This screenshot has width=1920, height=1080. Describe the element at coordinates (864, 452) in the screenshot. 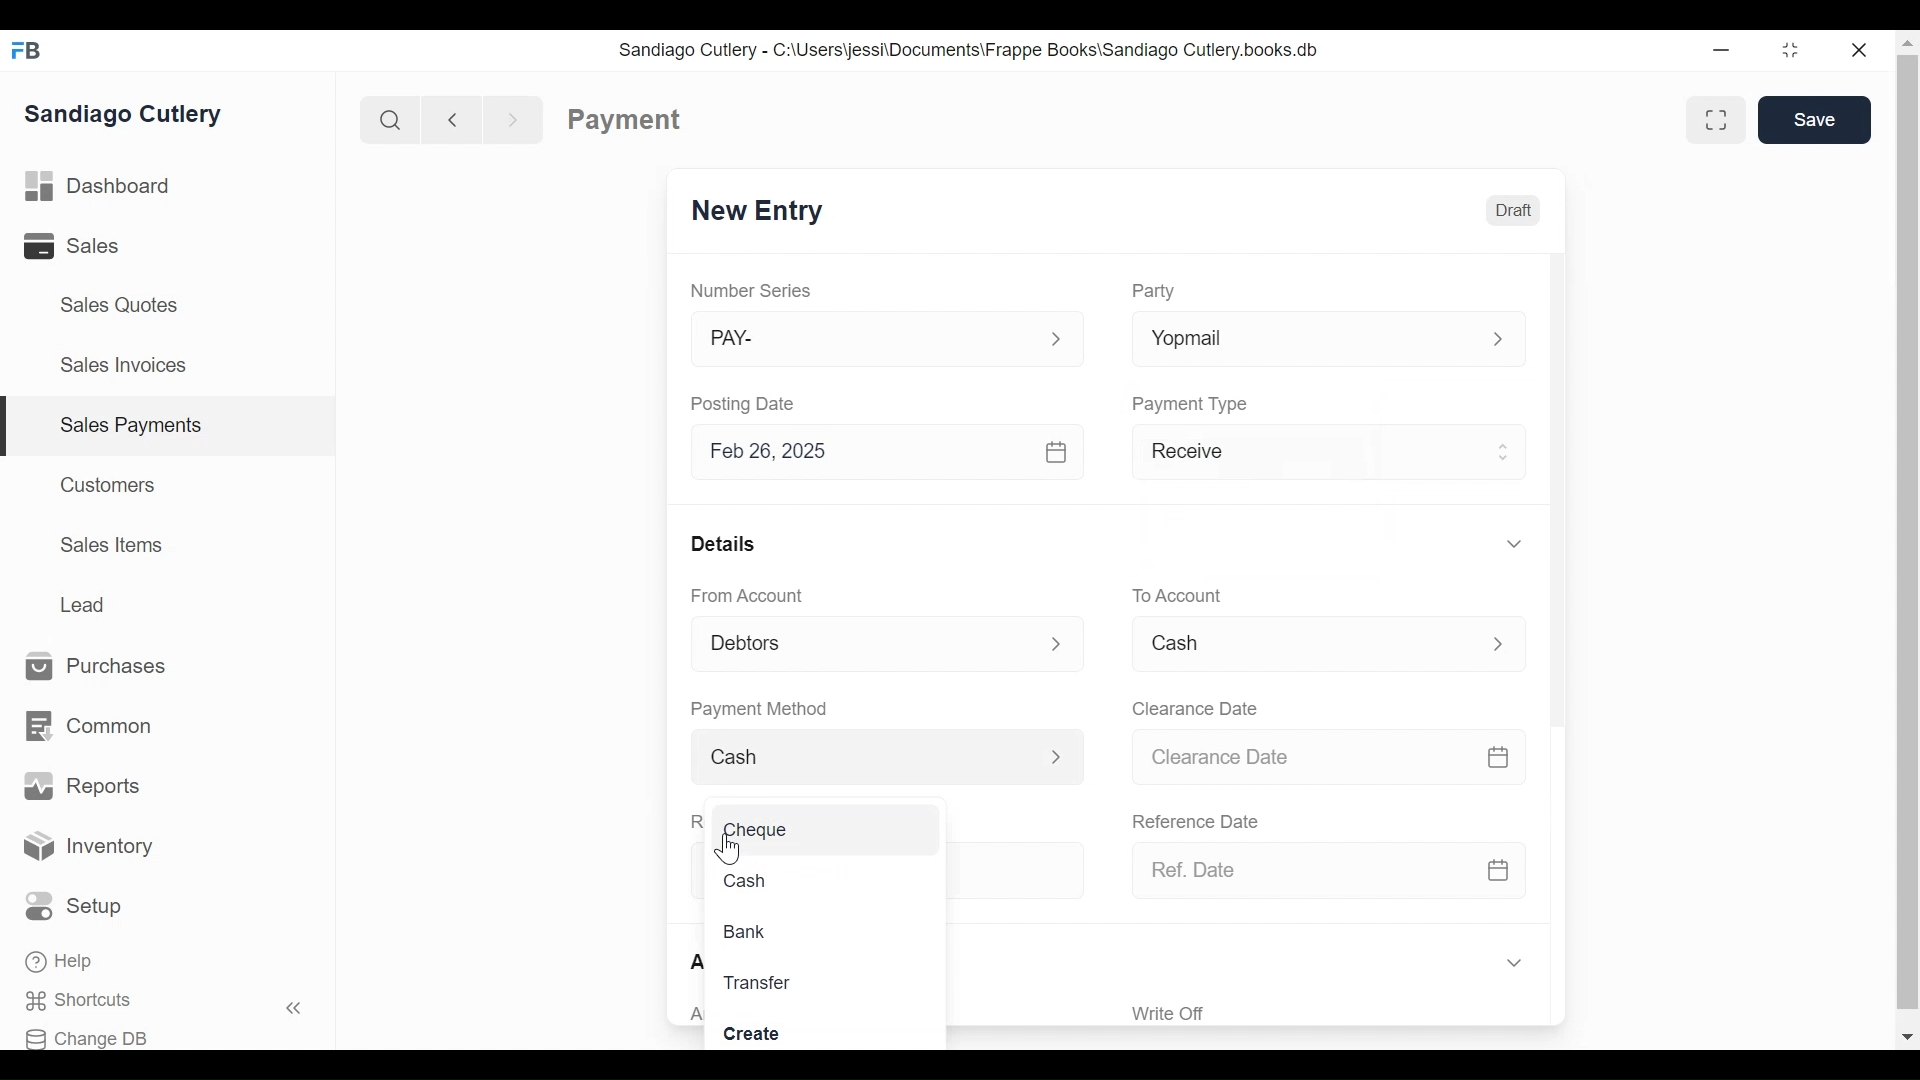

I see `Feb 26, 2025 ` at that location.